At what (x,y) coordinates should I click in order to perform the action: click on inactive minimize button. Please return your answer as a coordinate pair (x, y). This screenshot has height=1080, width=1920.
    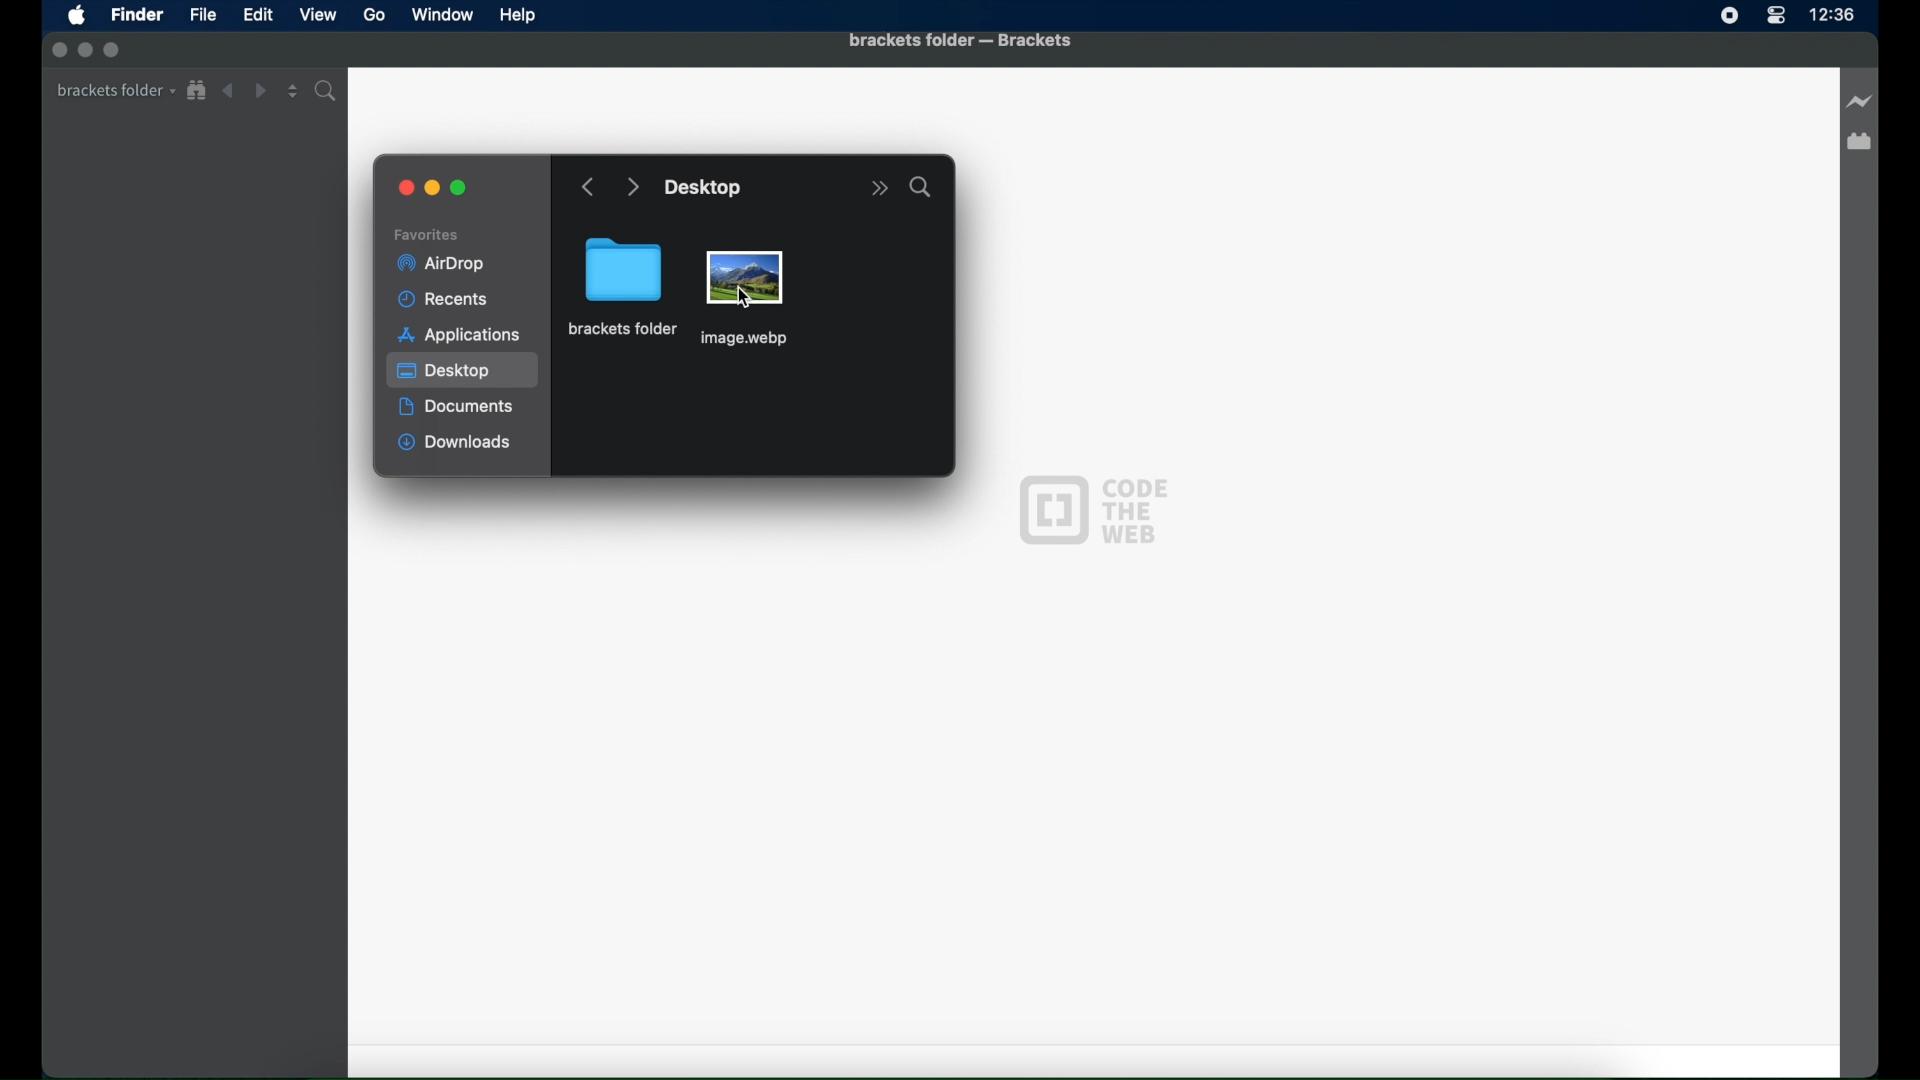
    Looking at the image, I should click on (85, 51).